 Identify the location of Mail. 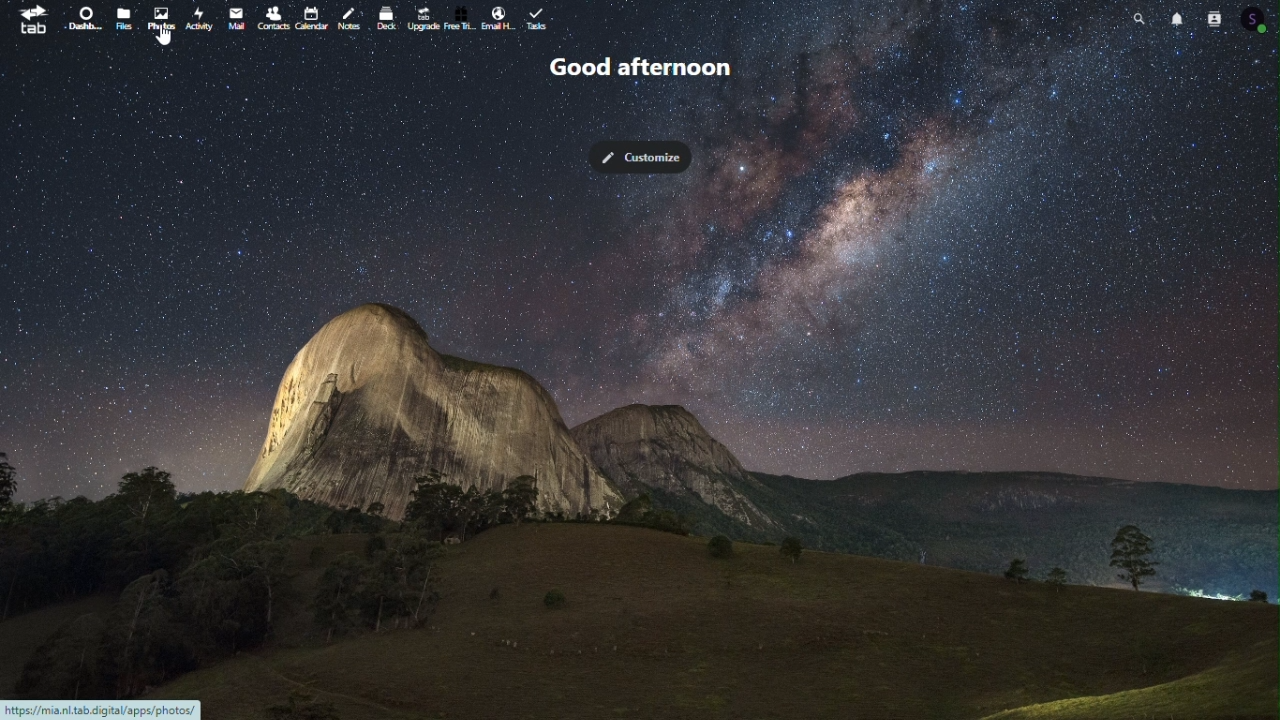
(233, 19).